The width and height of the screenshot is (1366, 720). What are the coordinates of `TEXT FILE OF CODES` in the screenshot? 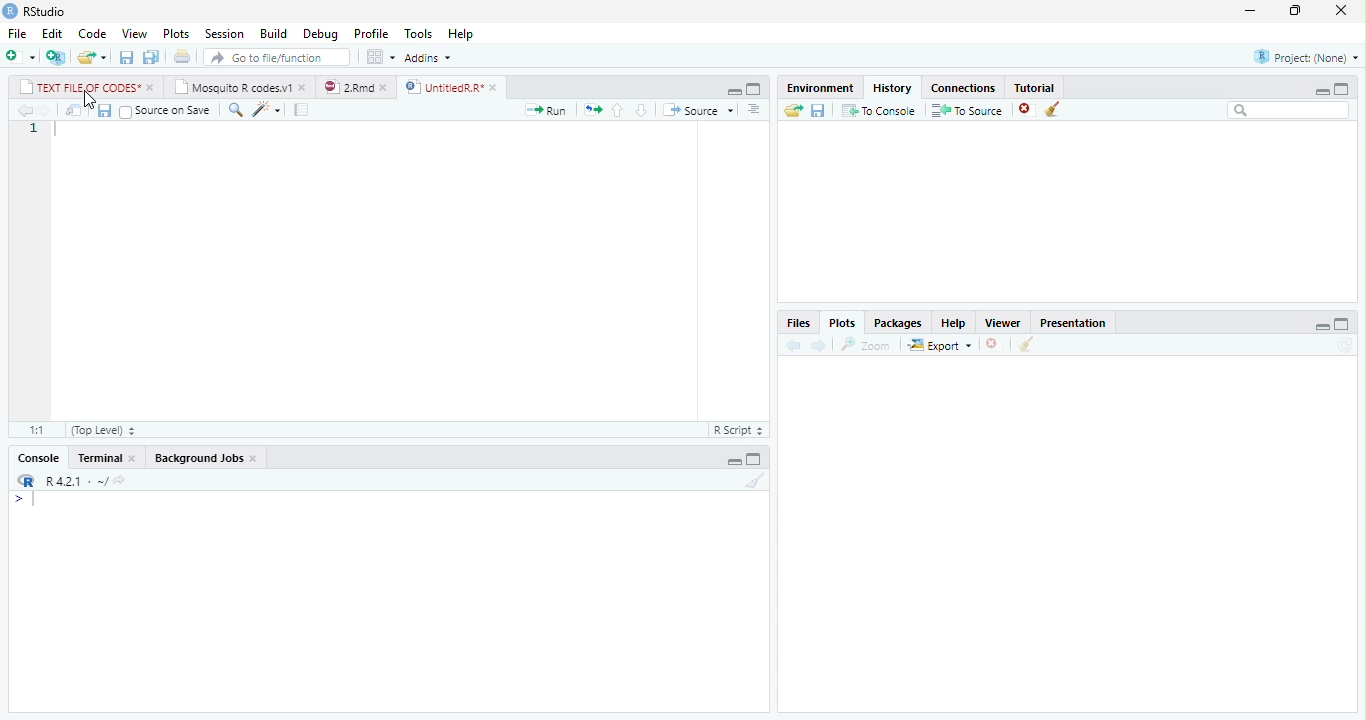 It's located at (76, 87).